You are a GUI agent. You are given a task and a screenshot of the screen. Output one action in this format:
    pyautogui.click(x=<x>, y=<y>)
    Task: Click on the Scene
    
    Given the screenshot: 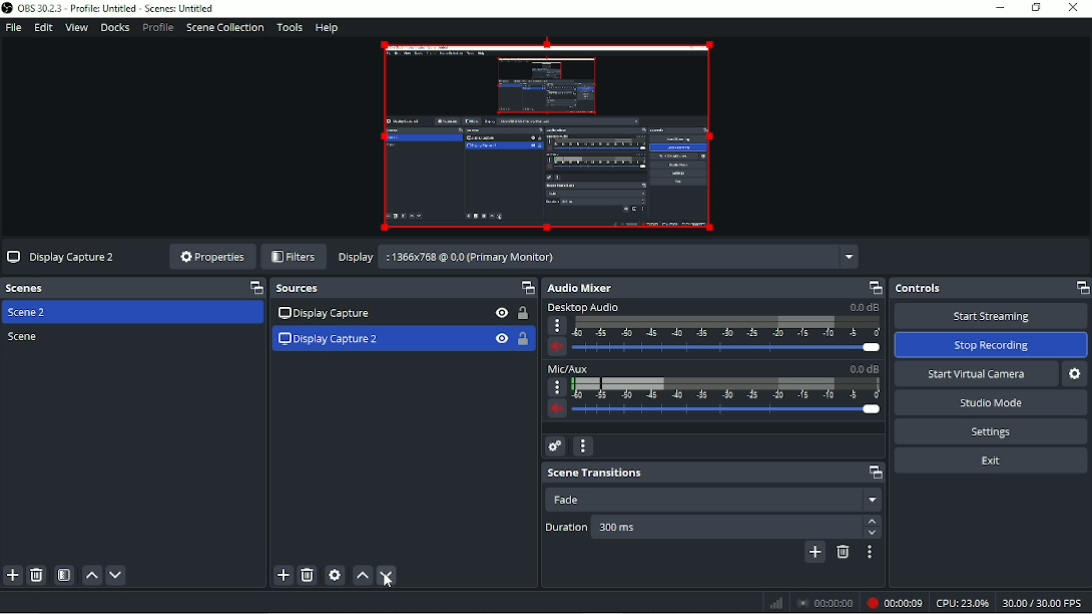 What is the action you would take?
    pyautogui.click(x=27, y=337)
    